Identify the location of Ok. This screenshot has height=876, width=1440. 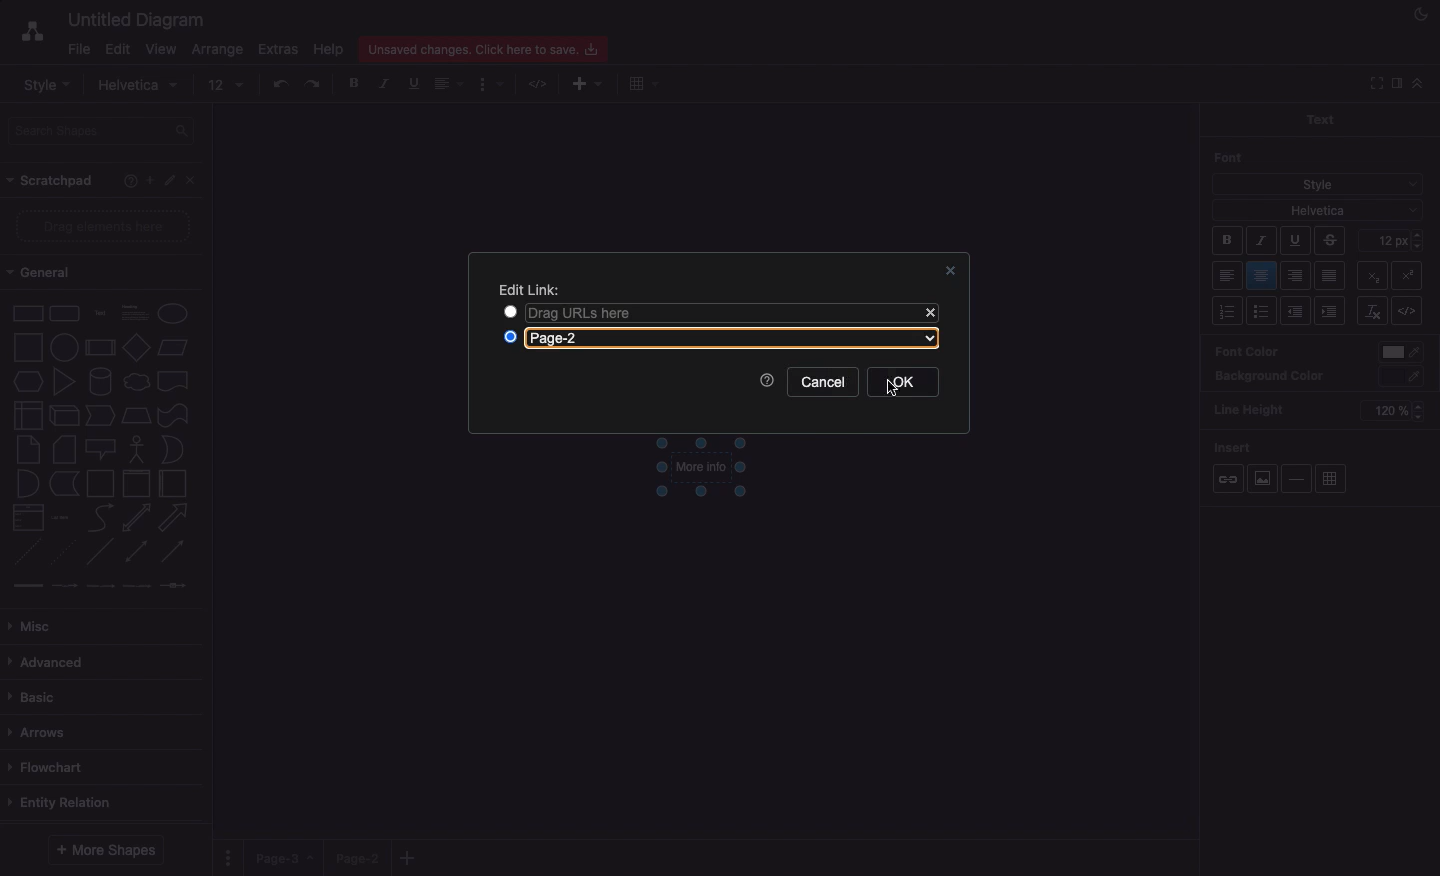
(916, 382).